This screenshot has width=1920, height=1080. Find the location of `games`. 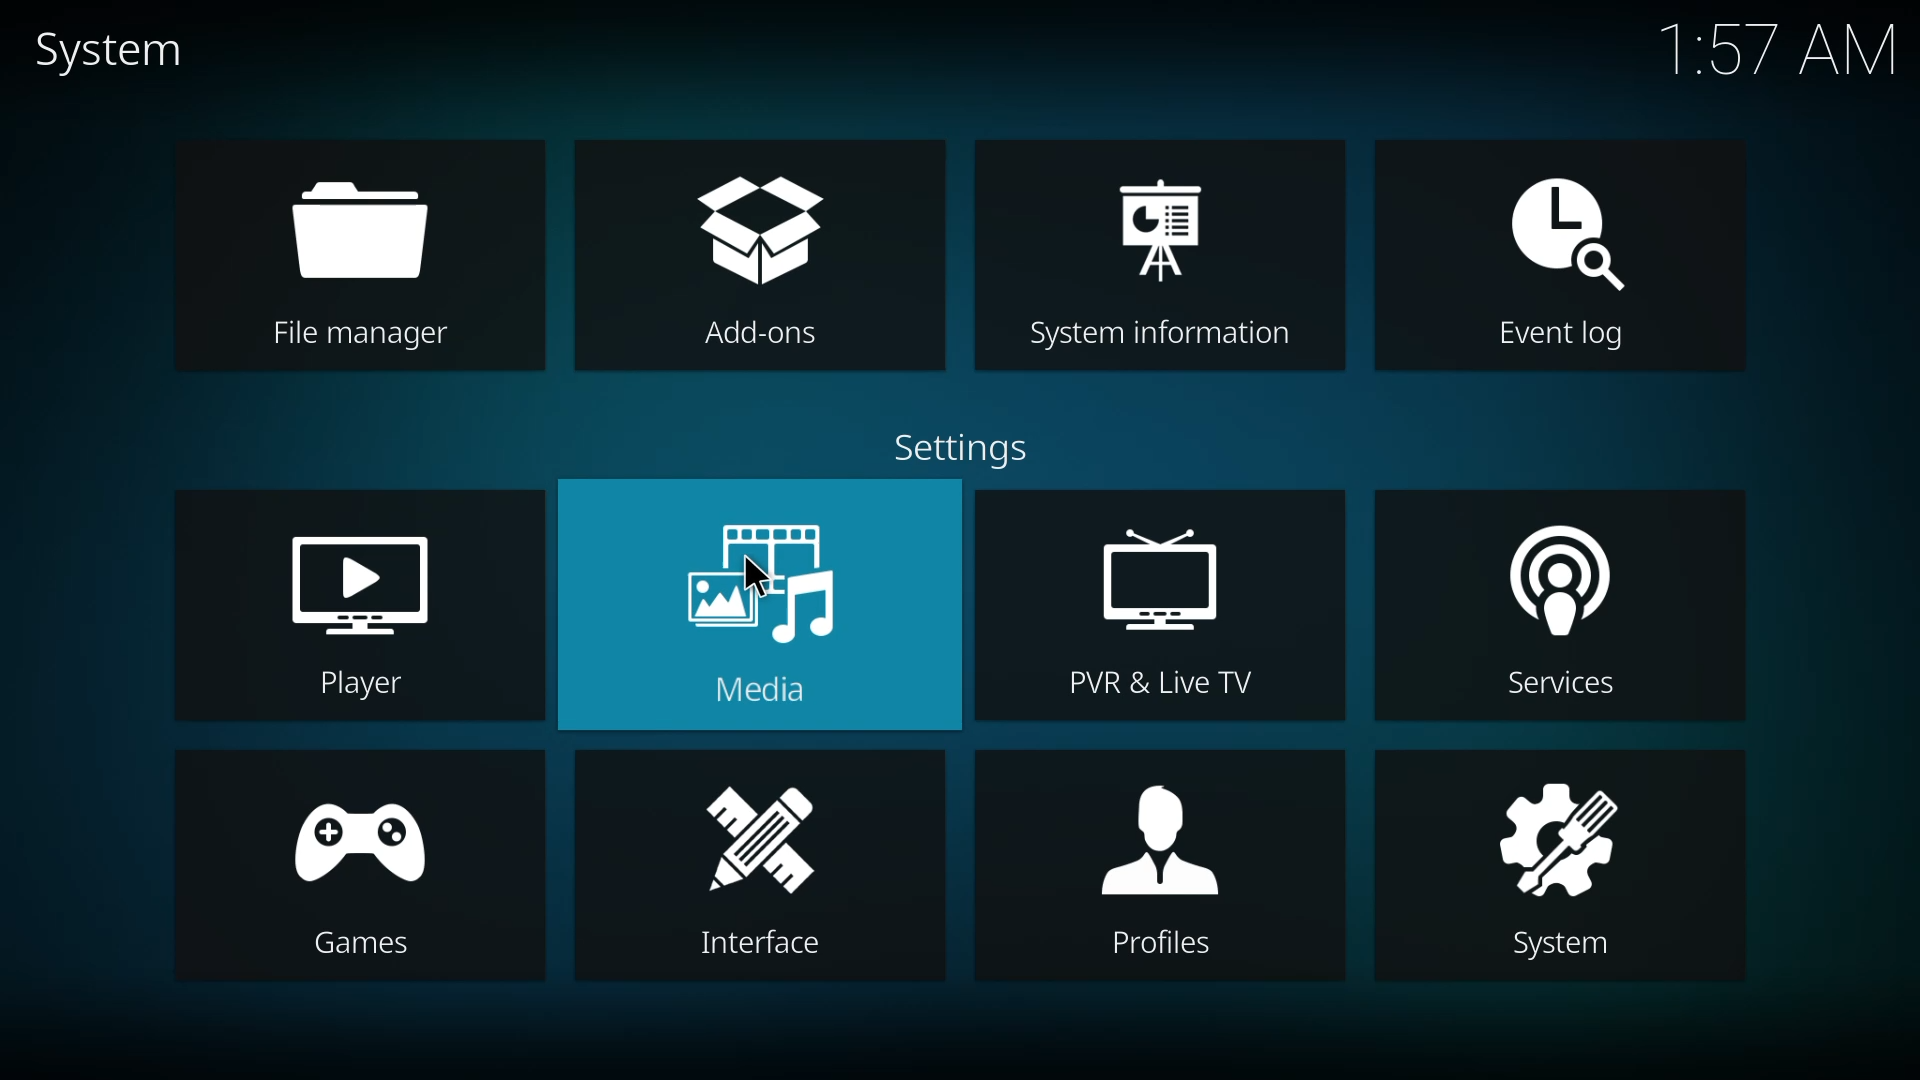

games is located at coordinates (363, 869).